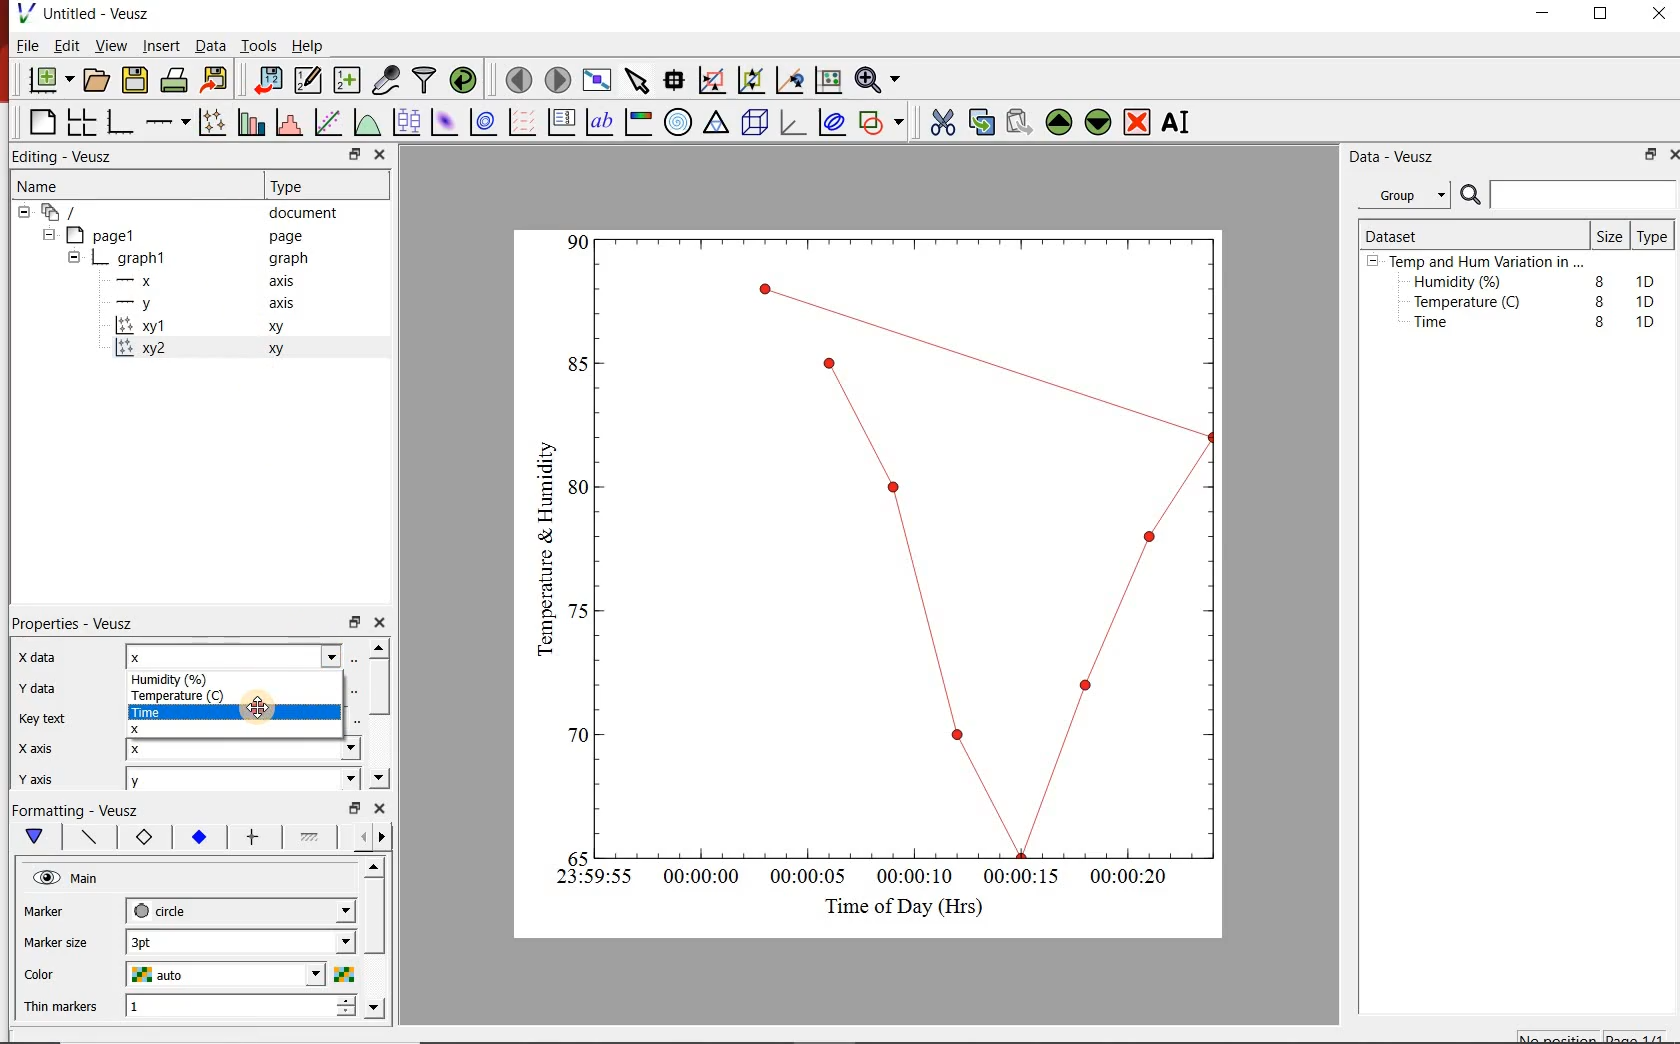 This screenshot has height=1044, width=1680. I want to click on Marker, so click(59, 913).